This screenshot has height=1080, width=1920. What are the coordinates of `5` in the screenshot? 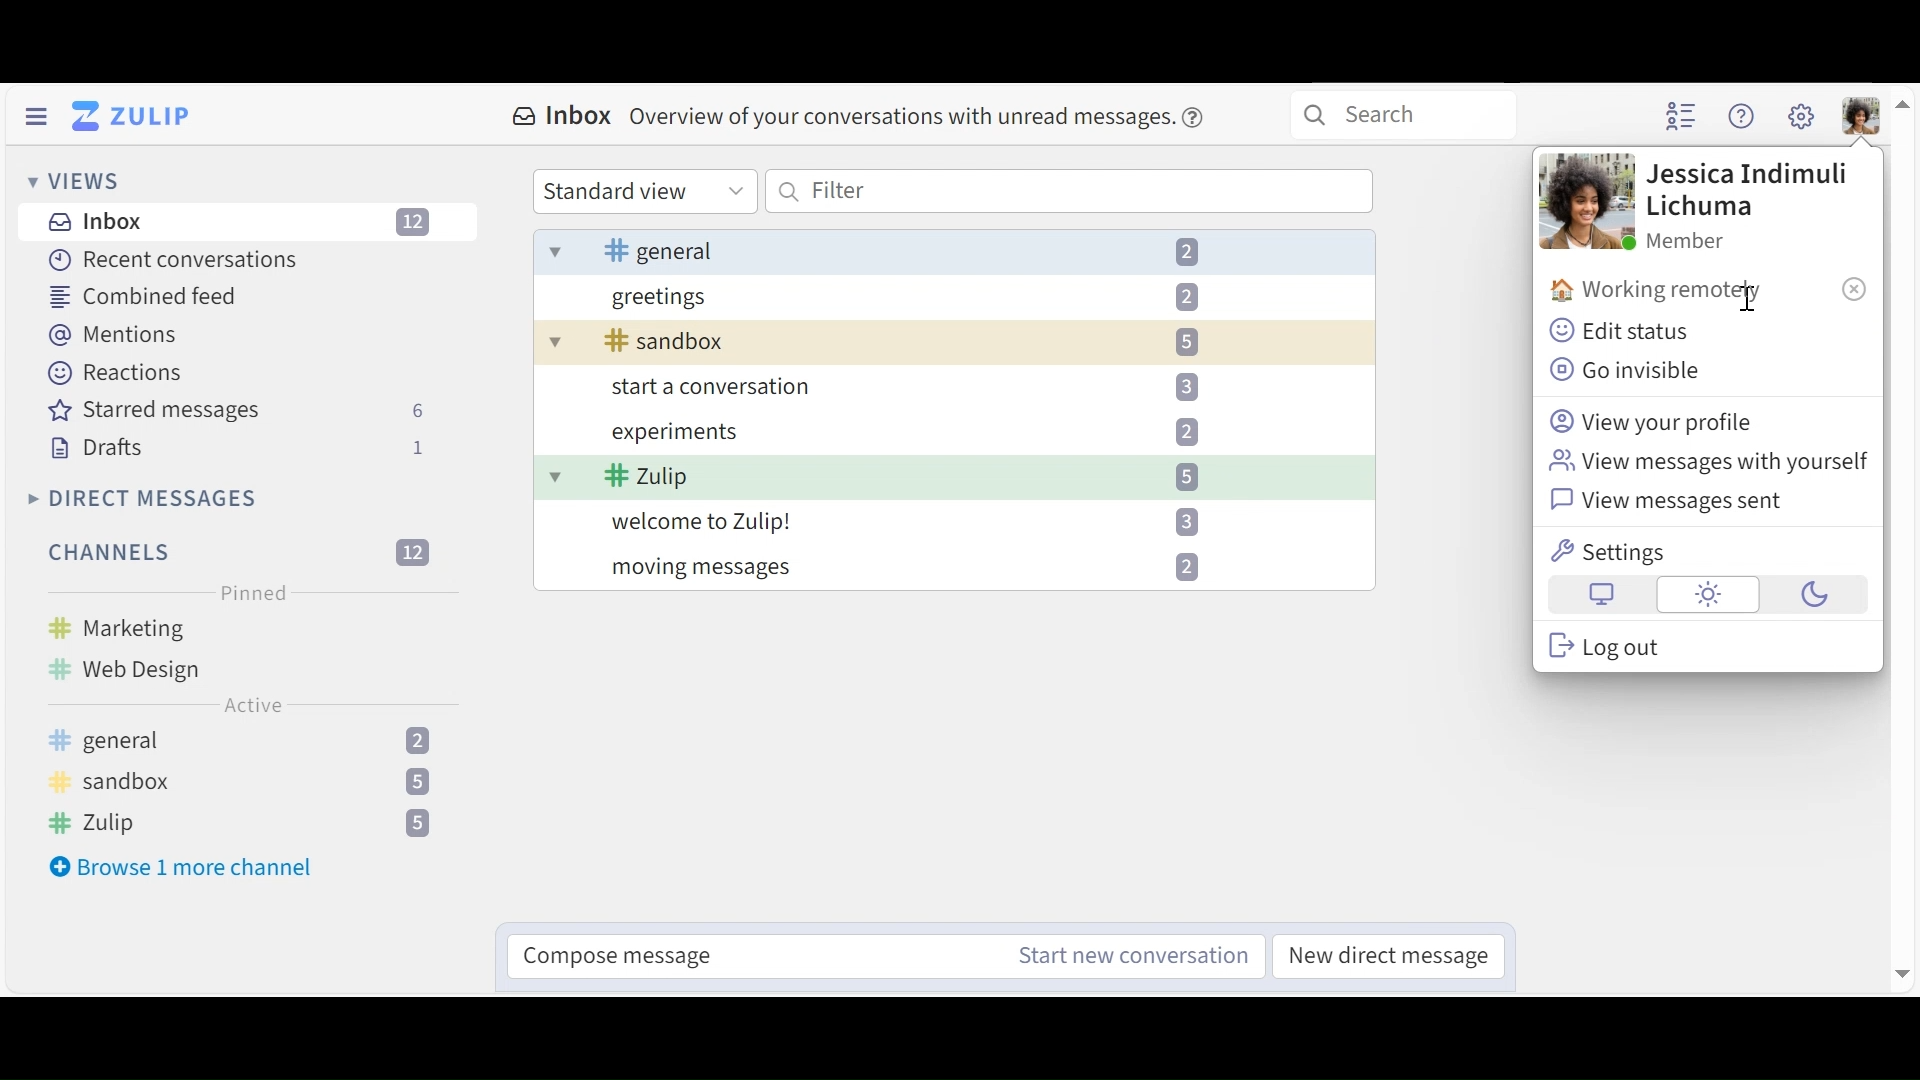 It's located at (1188, 346).